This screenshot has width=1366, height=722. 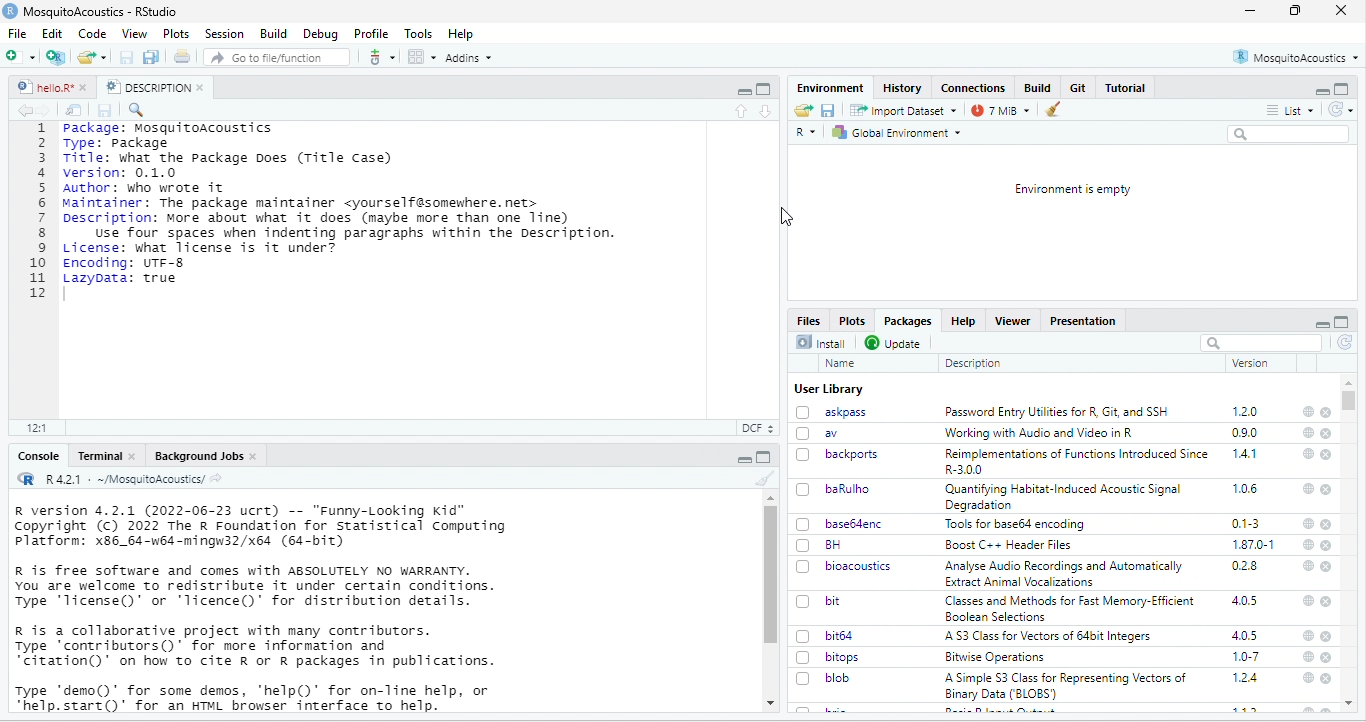 What do you see at coordinates (21, 33) in the screenshot?
I see `File` at bounding box center [21, 33].